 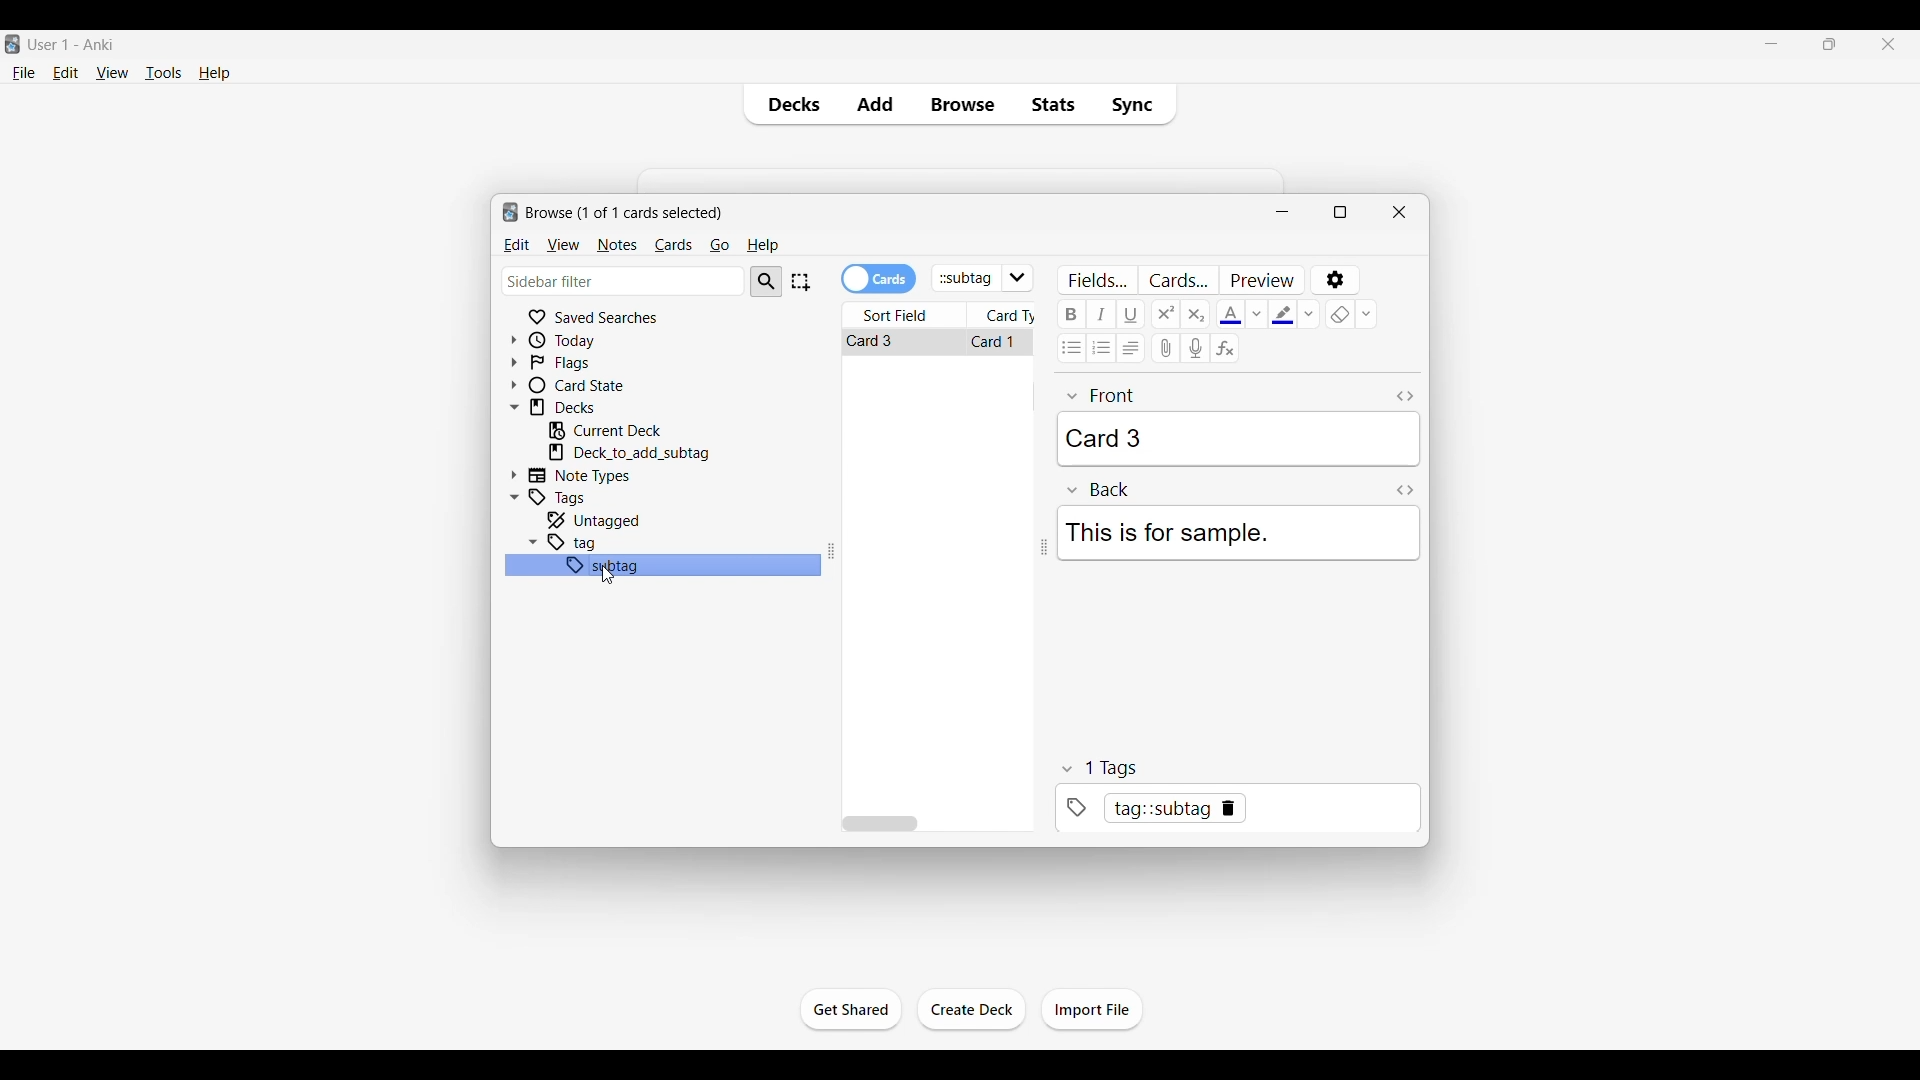 I want to click on Software logo, so click(x=14, y=44).